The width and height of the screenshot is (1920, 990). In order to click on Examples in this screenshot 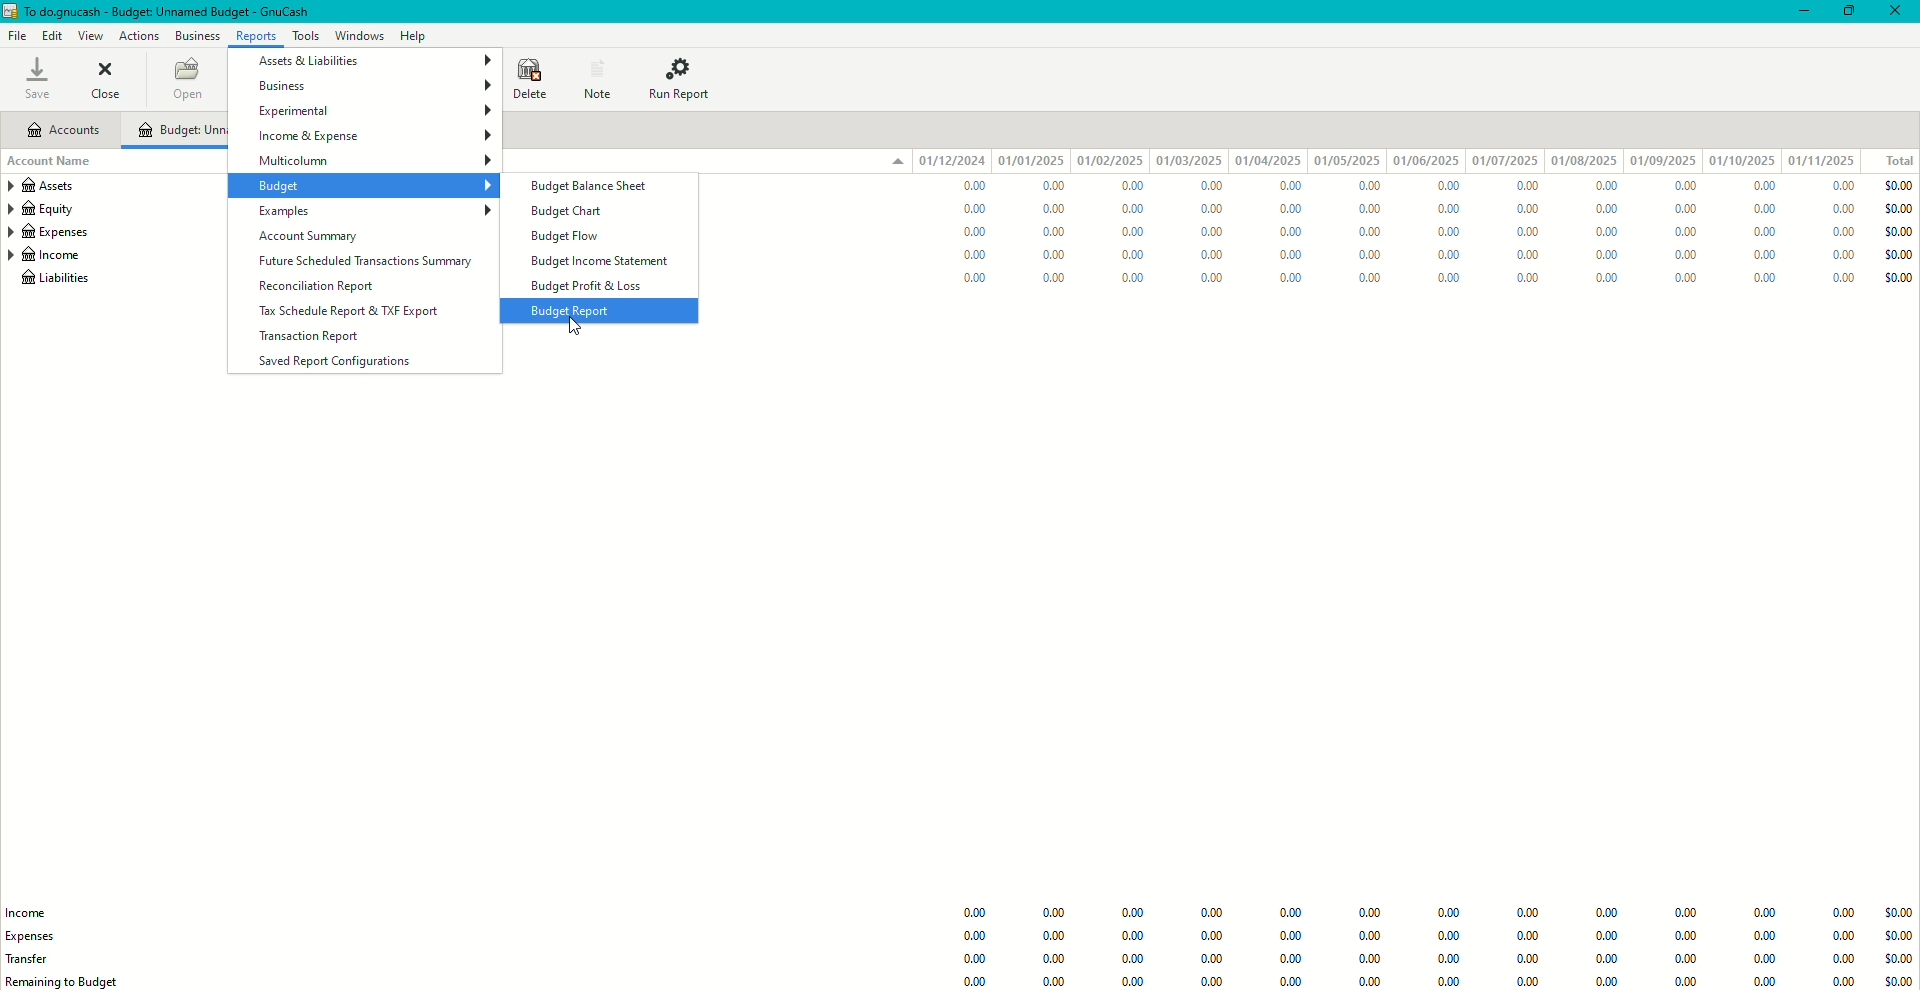, I will do `click(373, 211)`.